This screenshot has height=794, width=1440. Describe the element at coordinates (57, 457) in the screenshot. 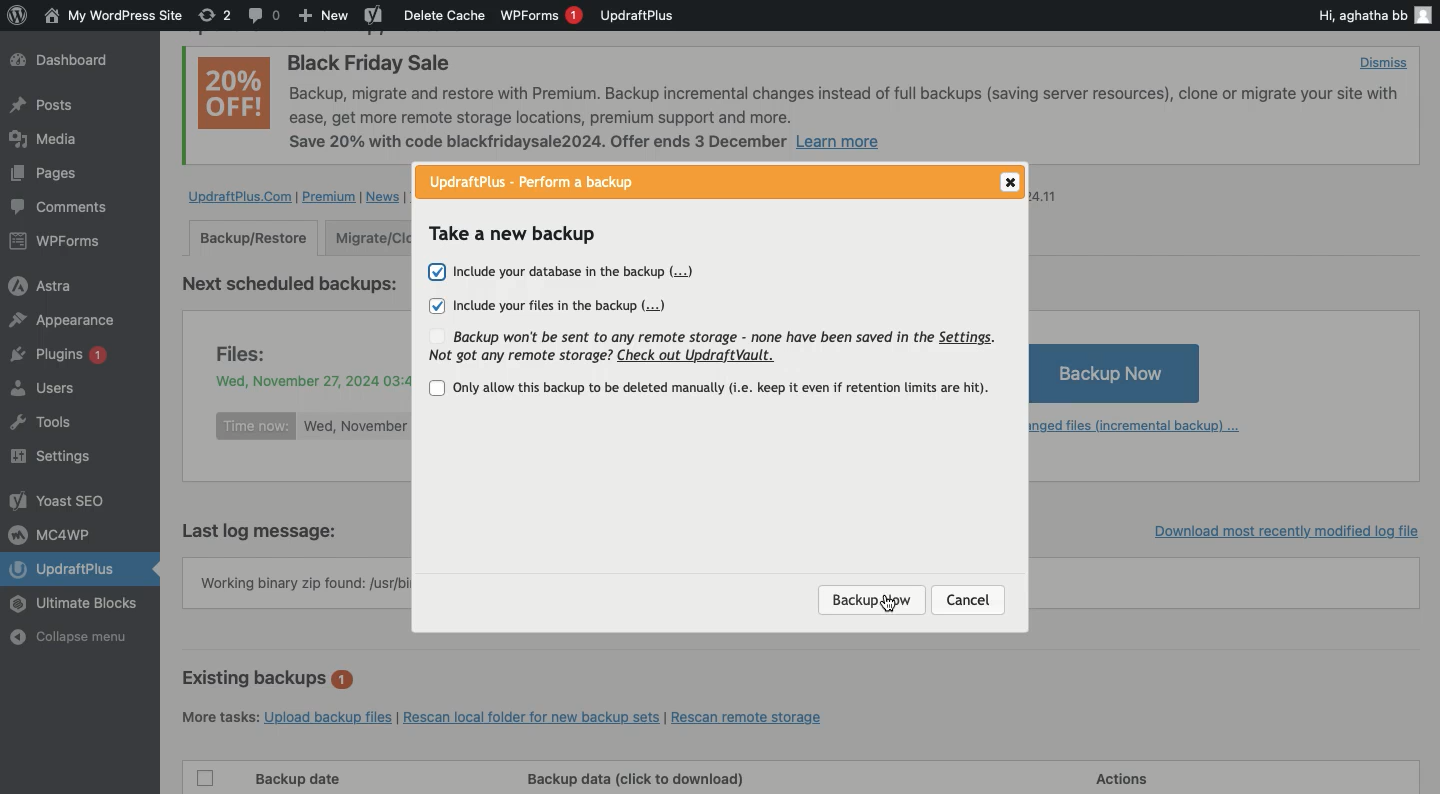

I see `Settings` at that location.